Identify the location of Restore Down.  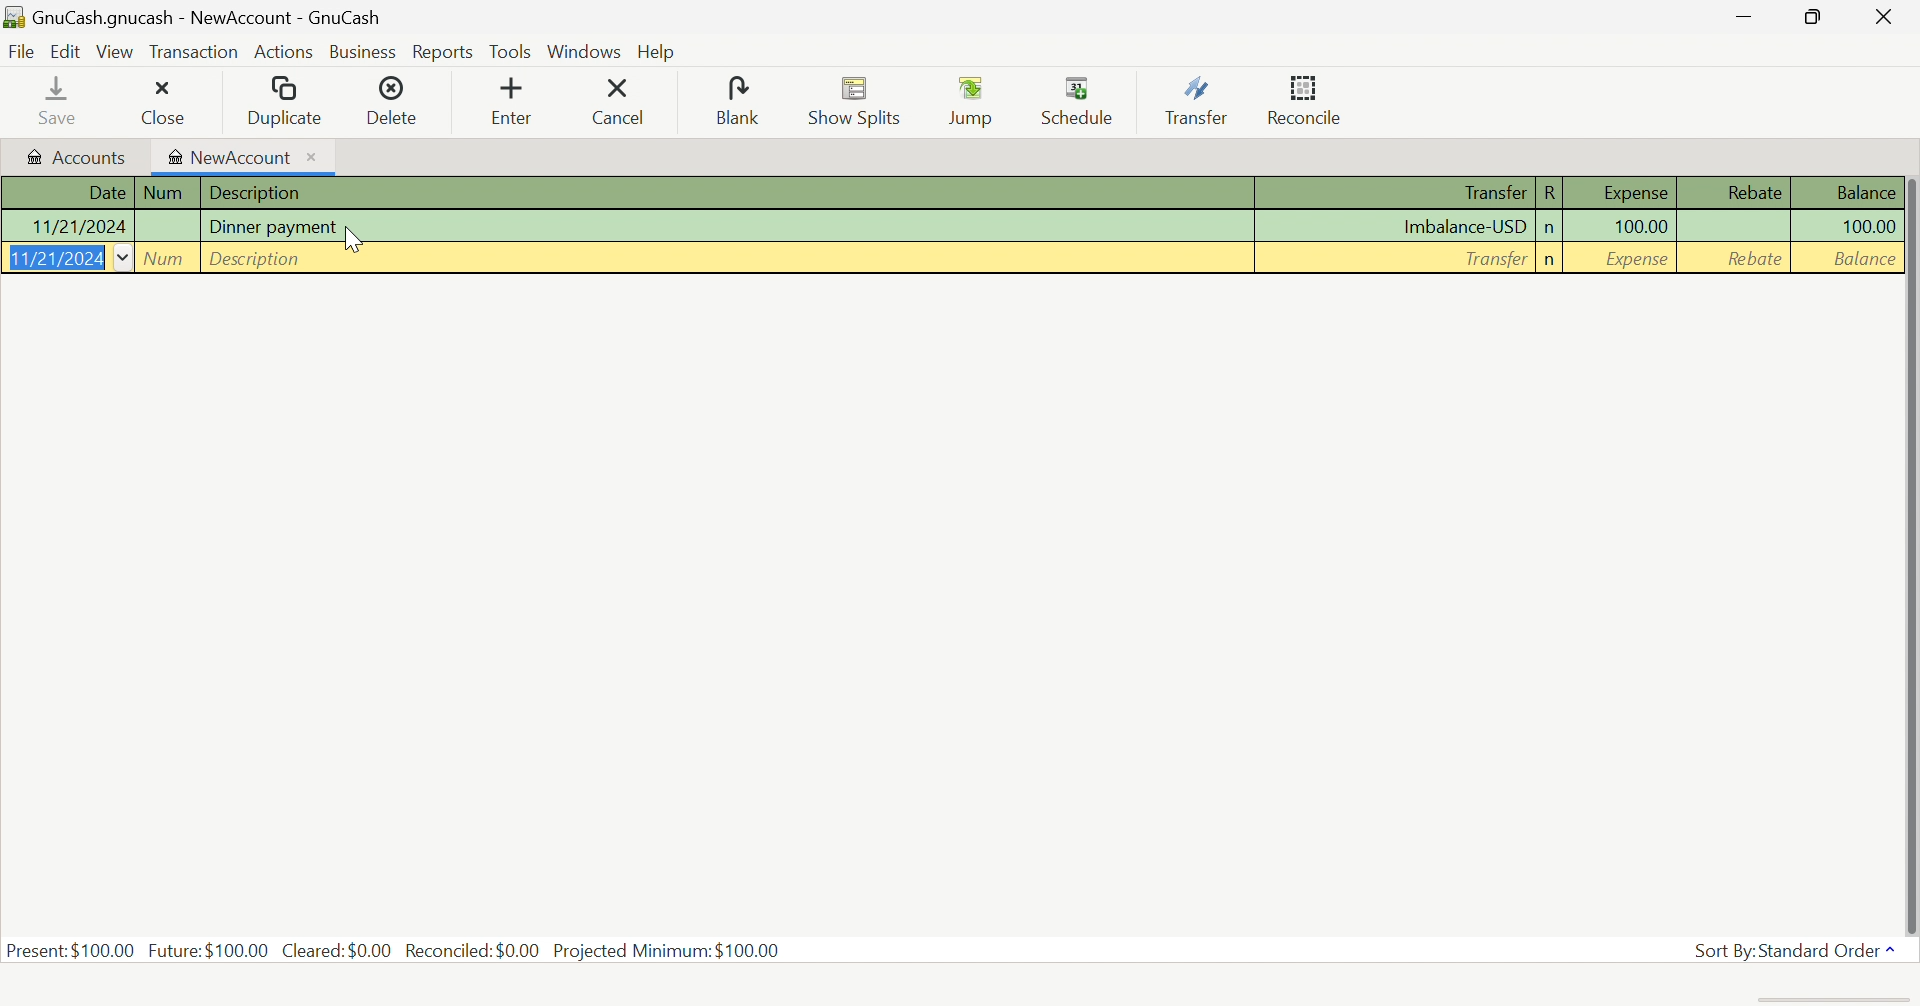
(1810, 18).